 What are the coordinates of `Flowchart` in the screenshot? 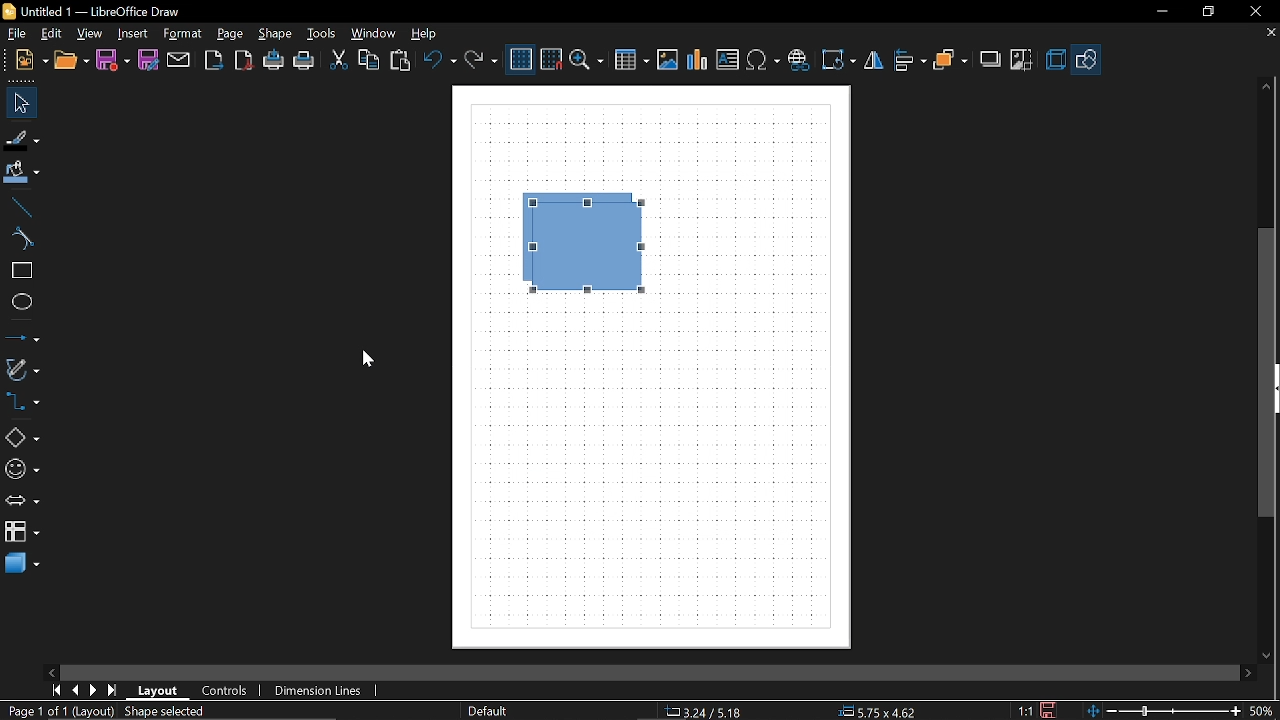 It's located at (22, 531).